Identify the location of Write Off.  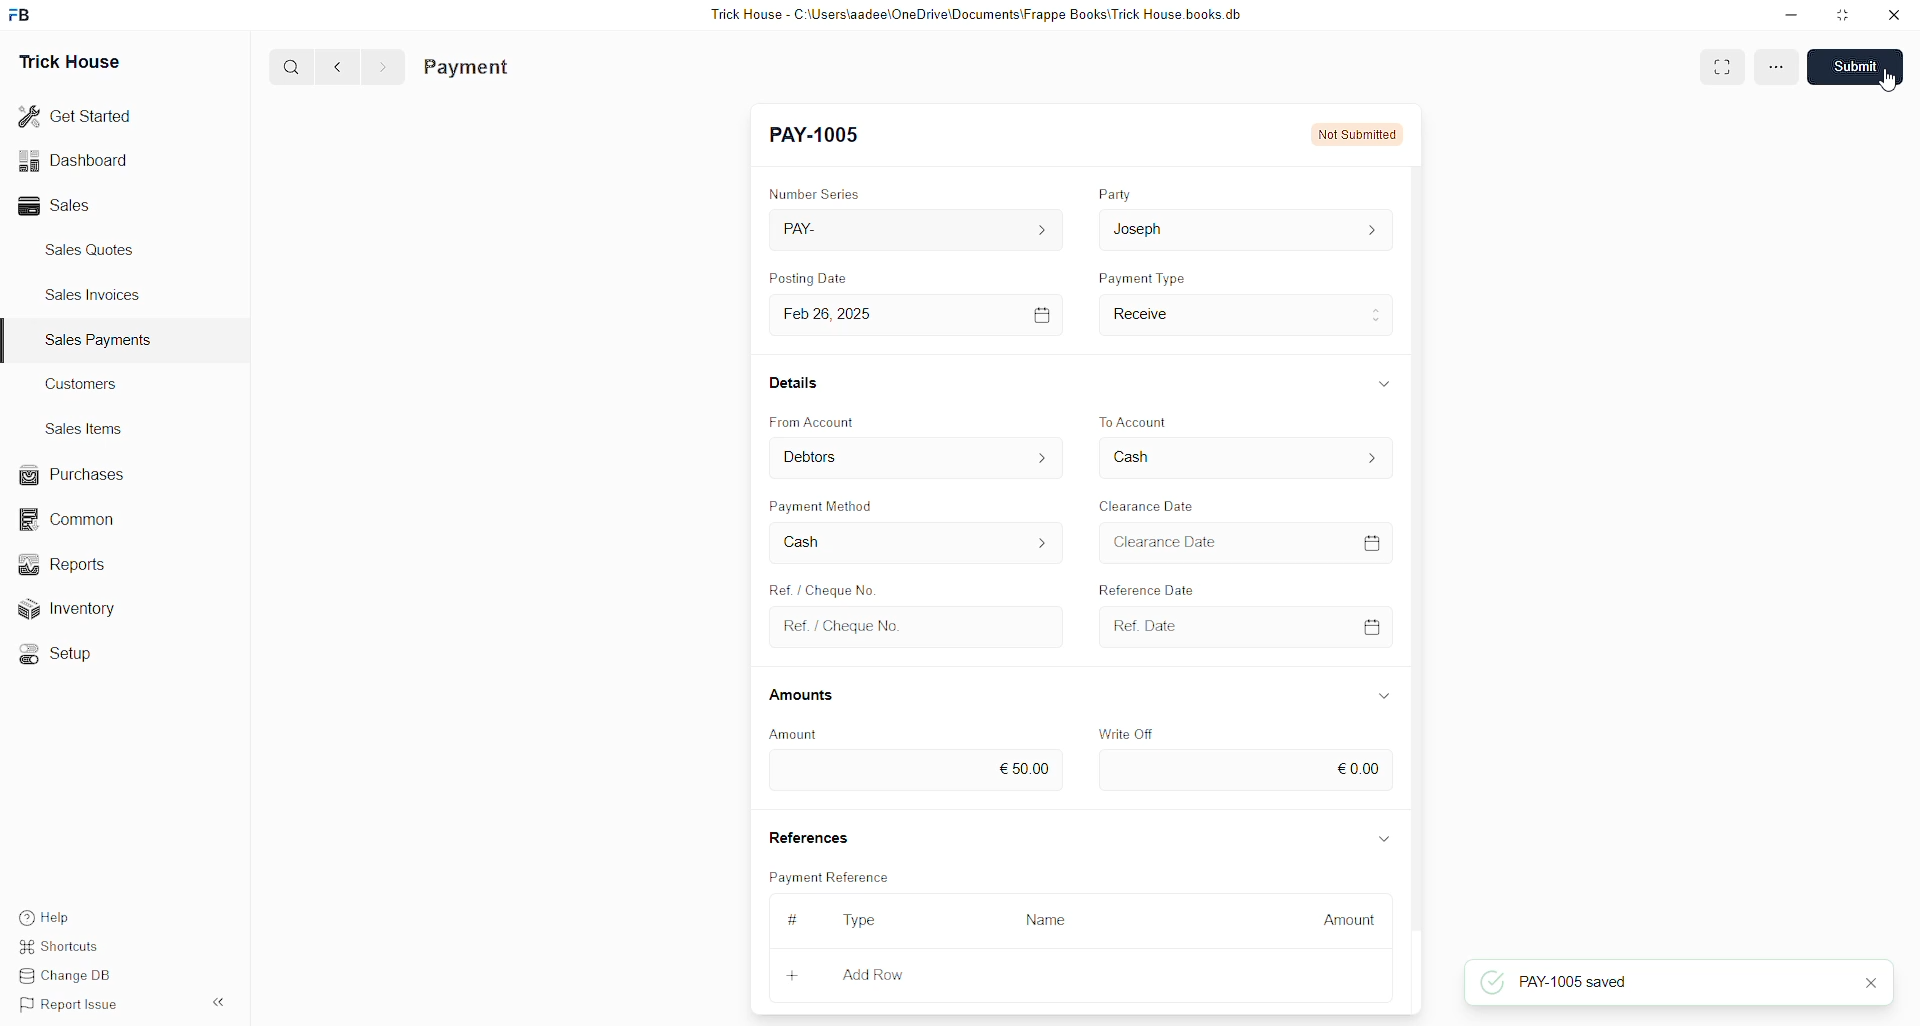
(1124, 734).